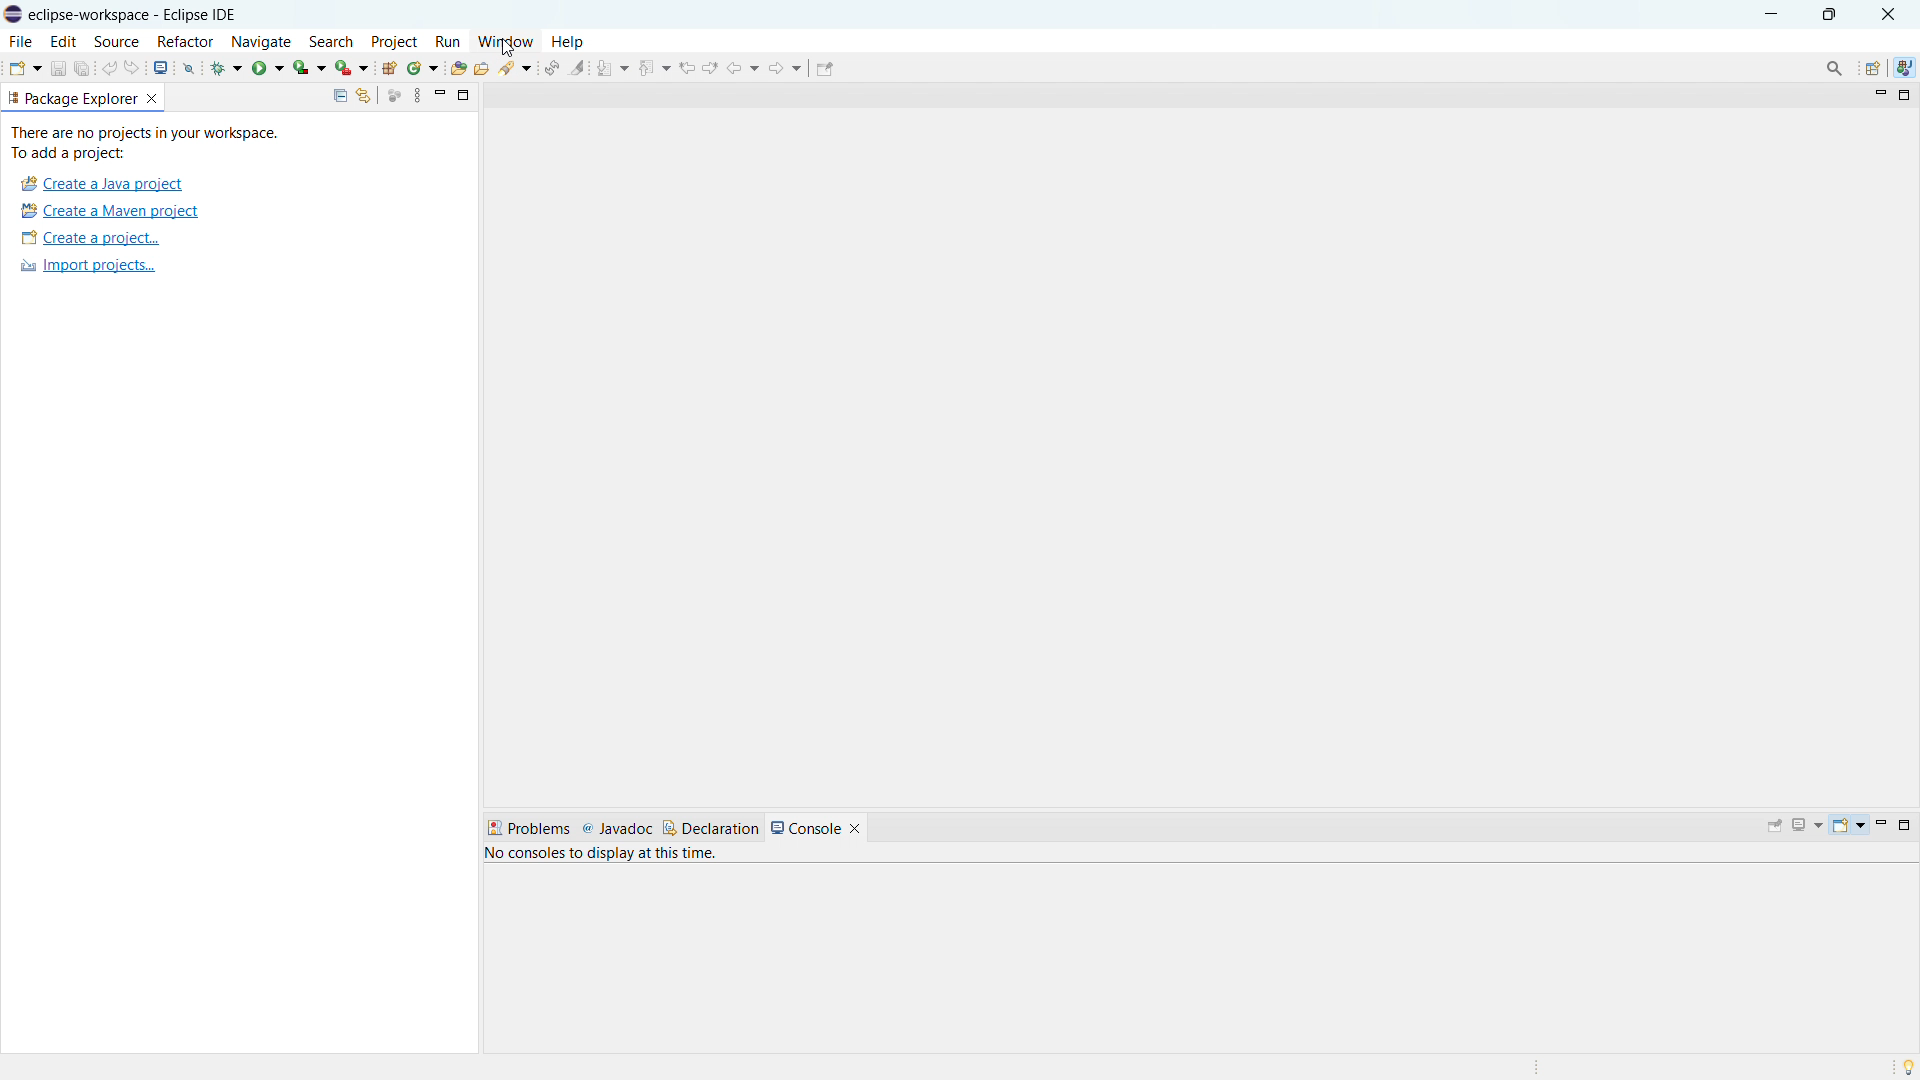  What do you see at coordinates (554, 67) in the screenshot?
I see `toggle ant editor auto reconcile` at bounding box center [554, 67].